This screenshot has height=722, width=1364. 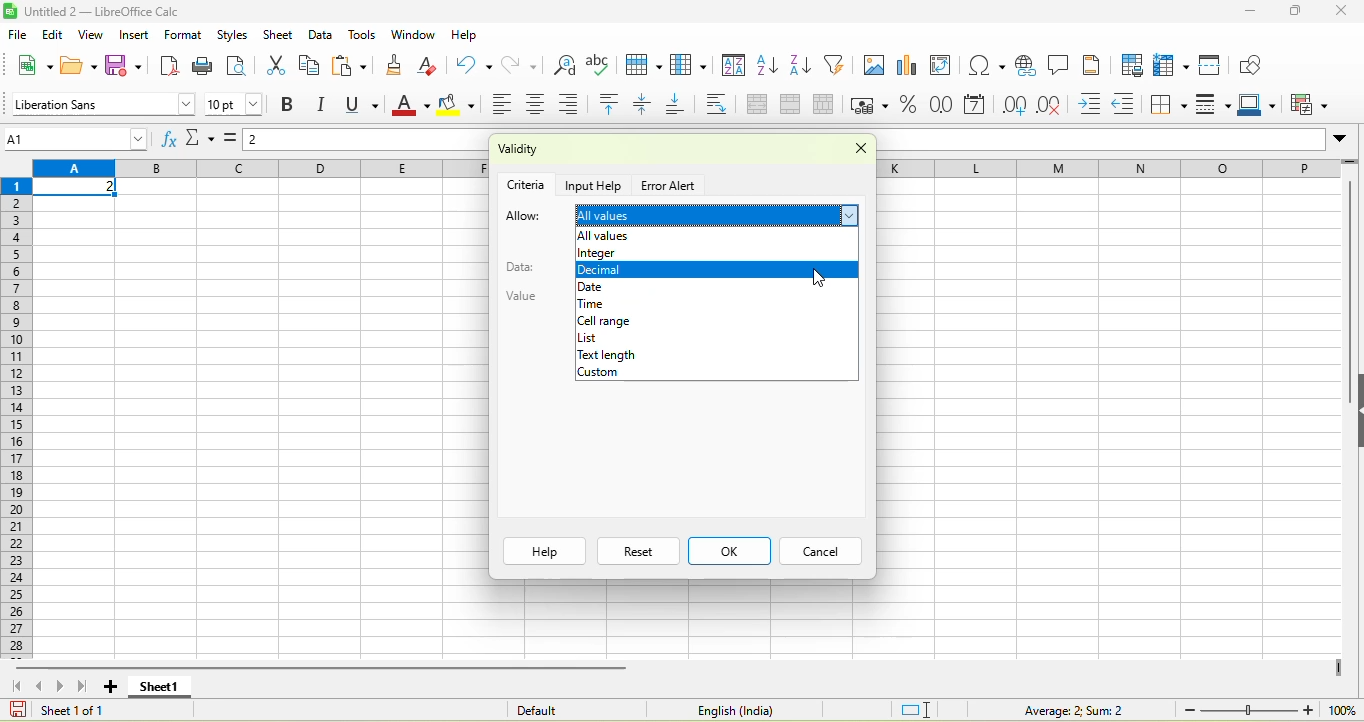 What do you see at coordinates (352, 66) in the screenshot?
I see `paste` at bounding box center [352, 66].